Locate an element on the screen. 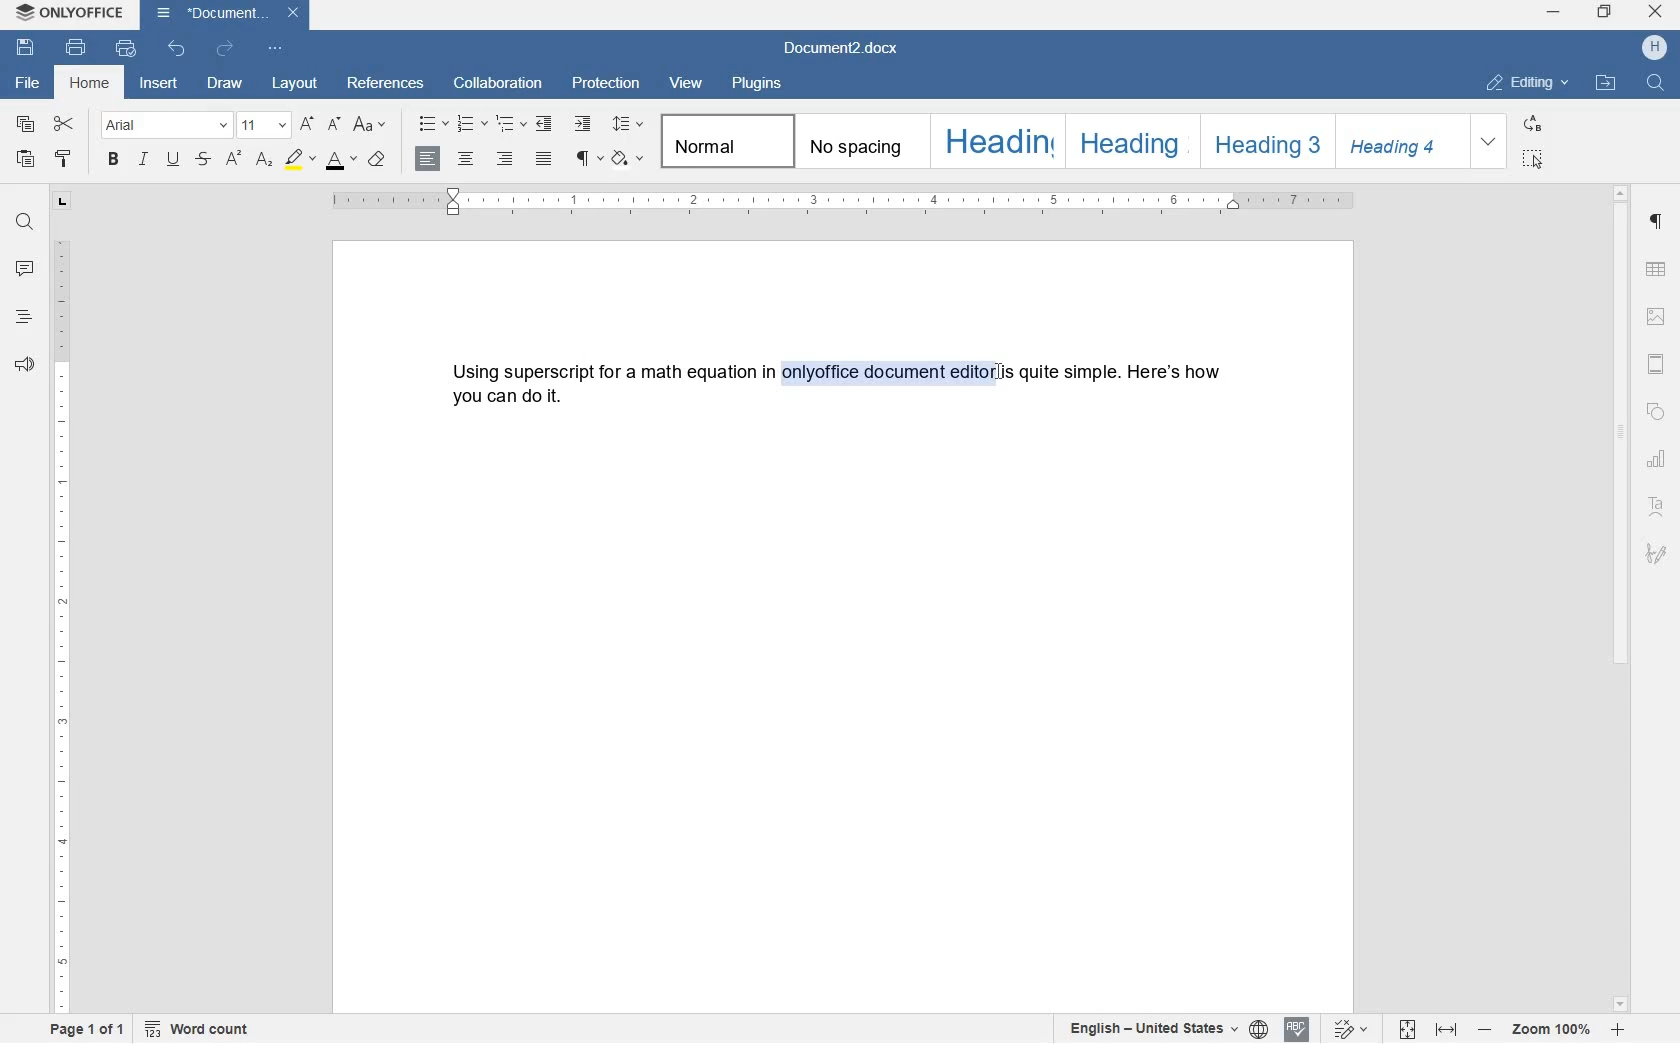 Image resolution: width=1680 pixels, height=1044 pixels. italic is located at coordinates (144, 162).